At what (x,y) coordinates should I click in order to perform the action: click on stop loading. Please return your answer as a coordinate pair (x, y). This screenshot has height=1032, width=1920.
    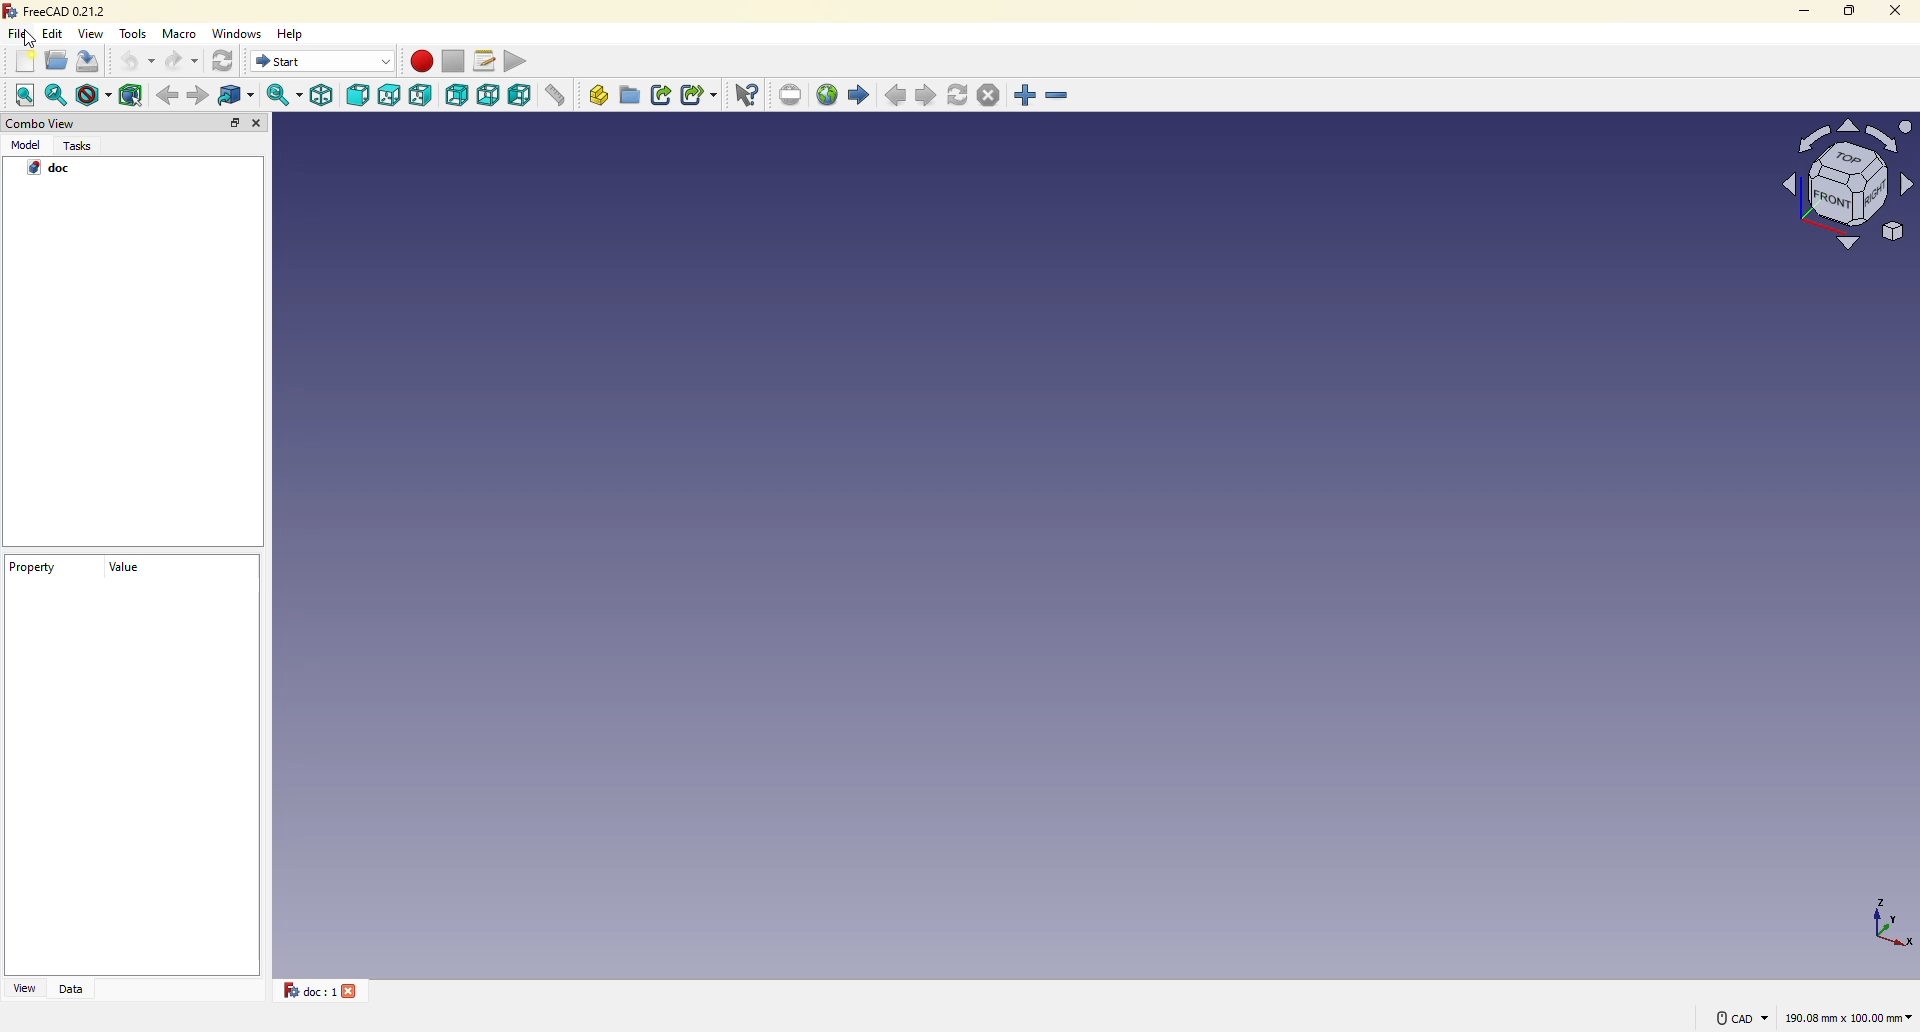
    Looking at the image, I should click on (987, 95).